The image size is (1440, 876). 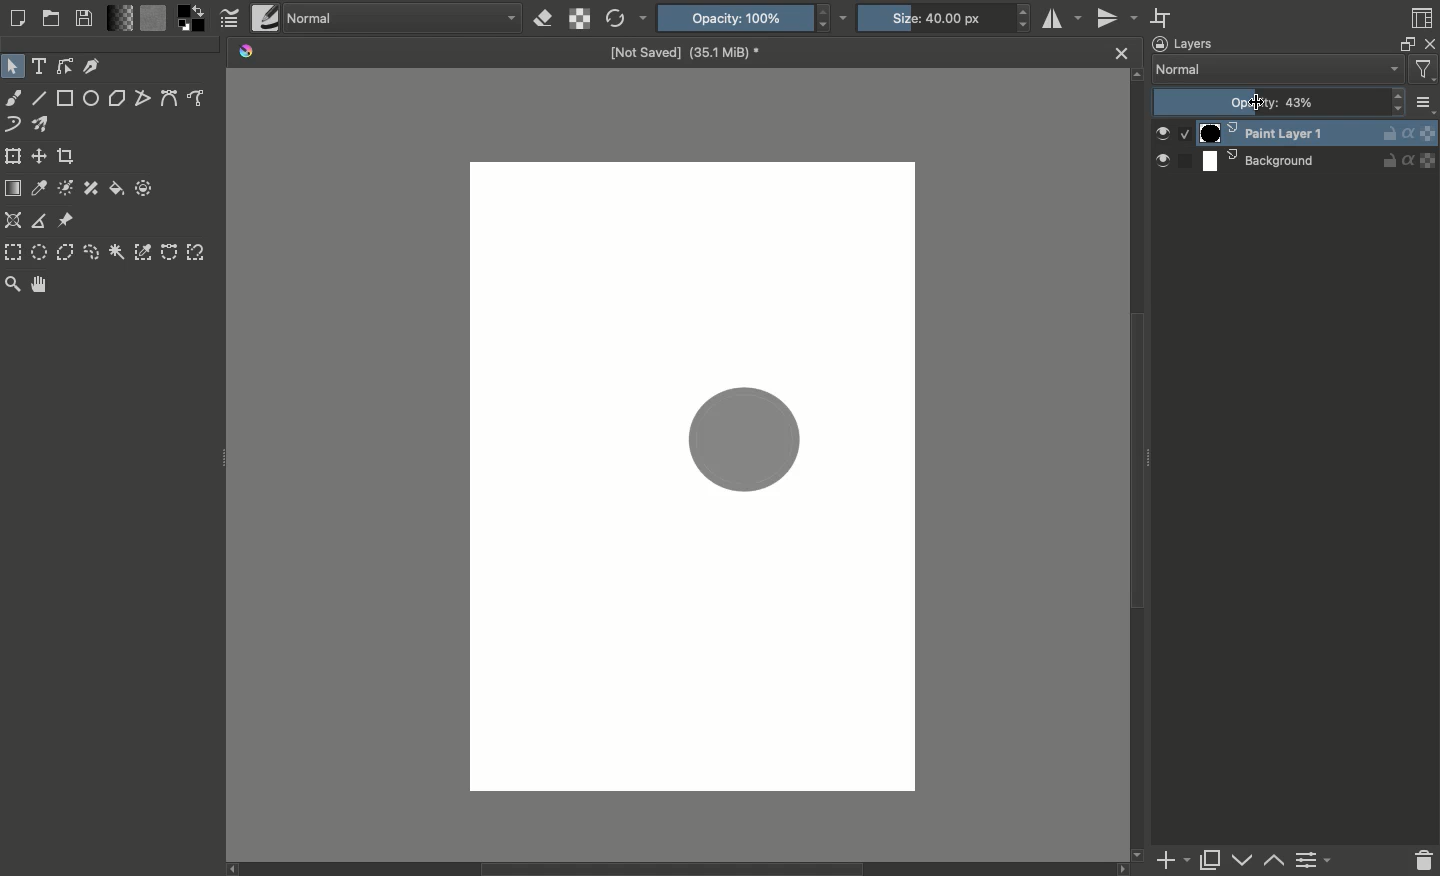 What do you see at coordinates (1429, 133) in the screenshot?
I see `layer` at bounding box center [1429, 133].